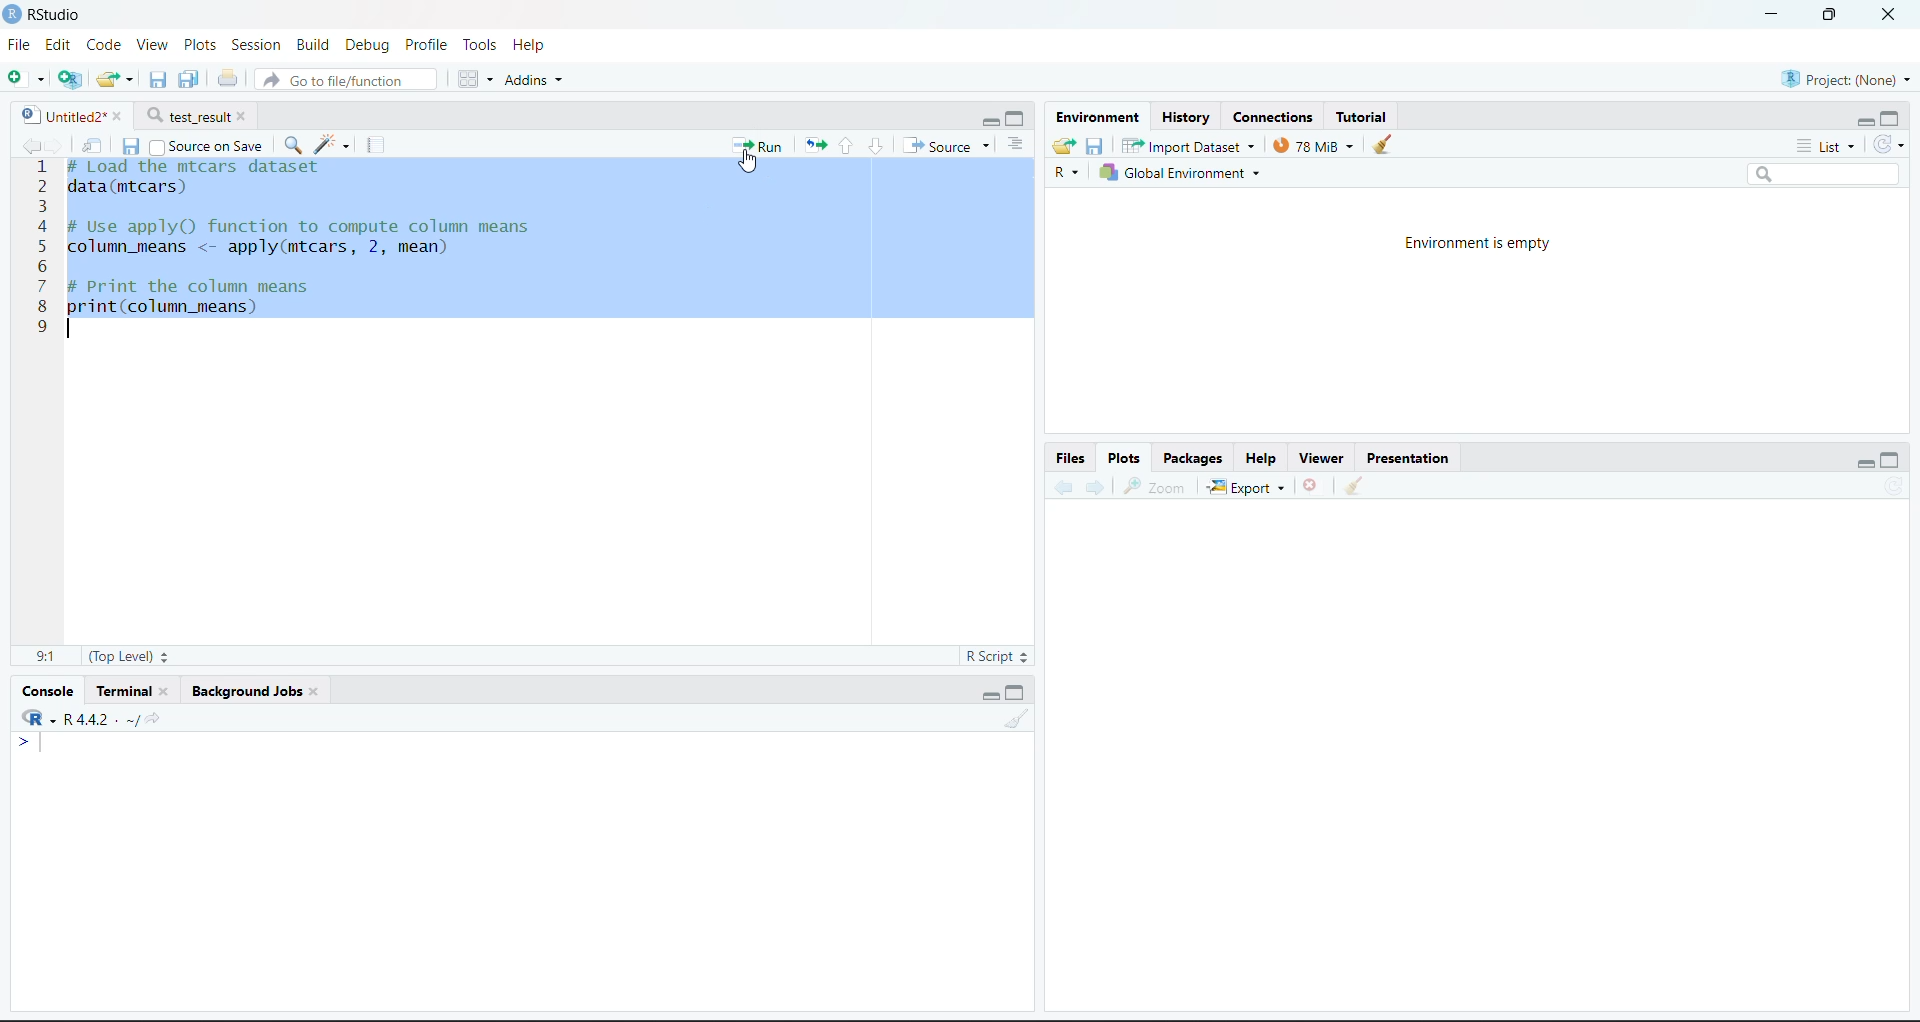 Image resolution: width=1920 pixels, height=1022 pixels. I want to click on RStudio, so click(52, 14).